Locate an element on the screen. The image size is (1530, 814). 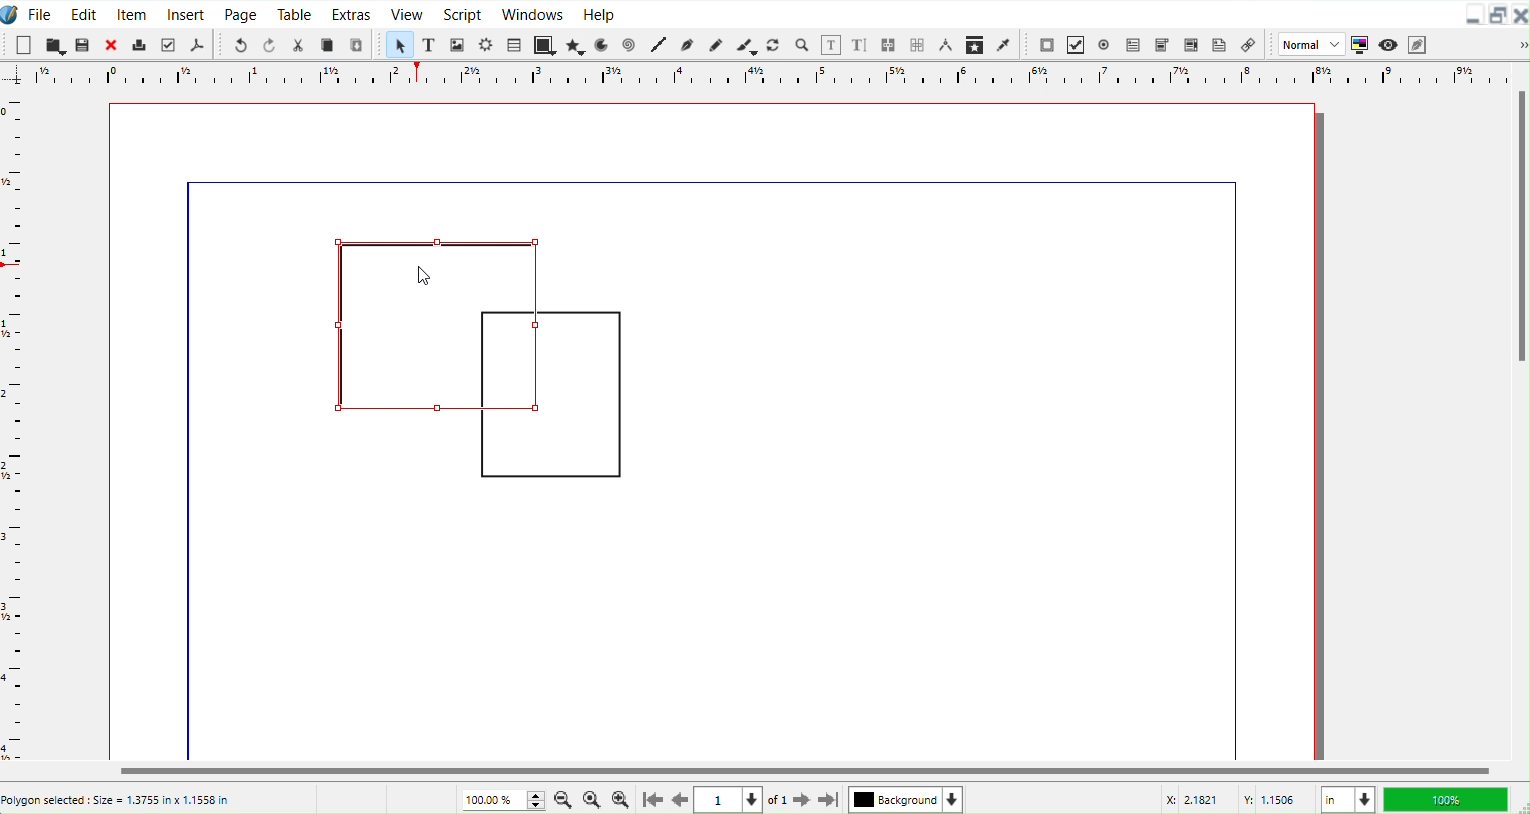
Text Frame is located at coordinates (430, 44).